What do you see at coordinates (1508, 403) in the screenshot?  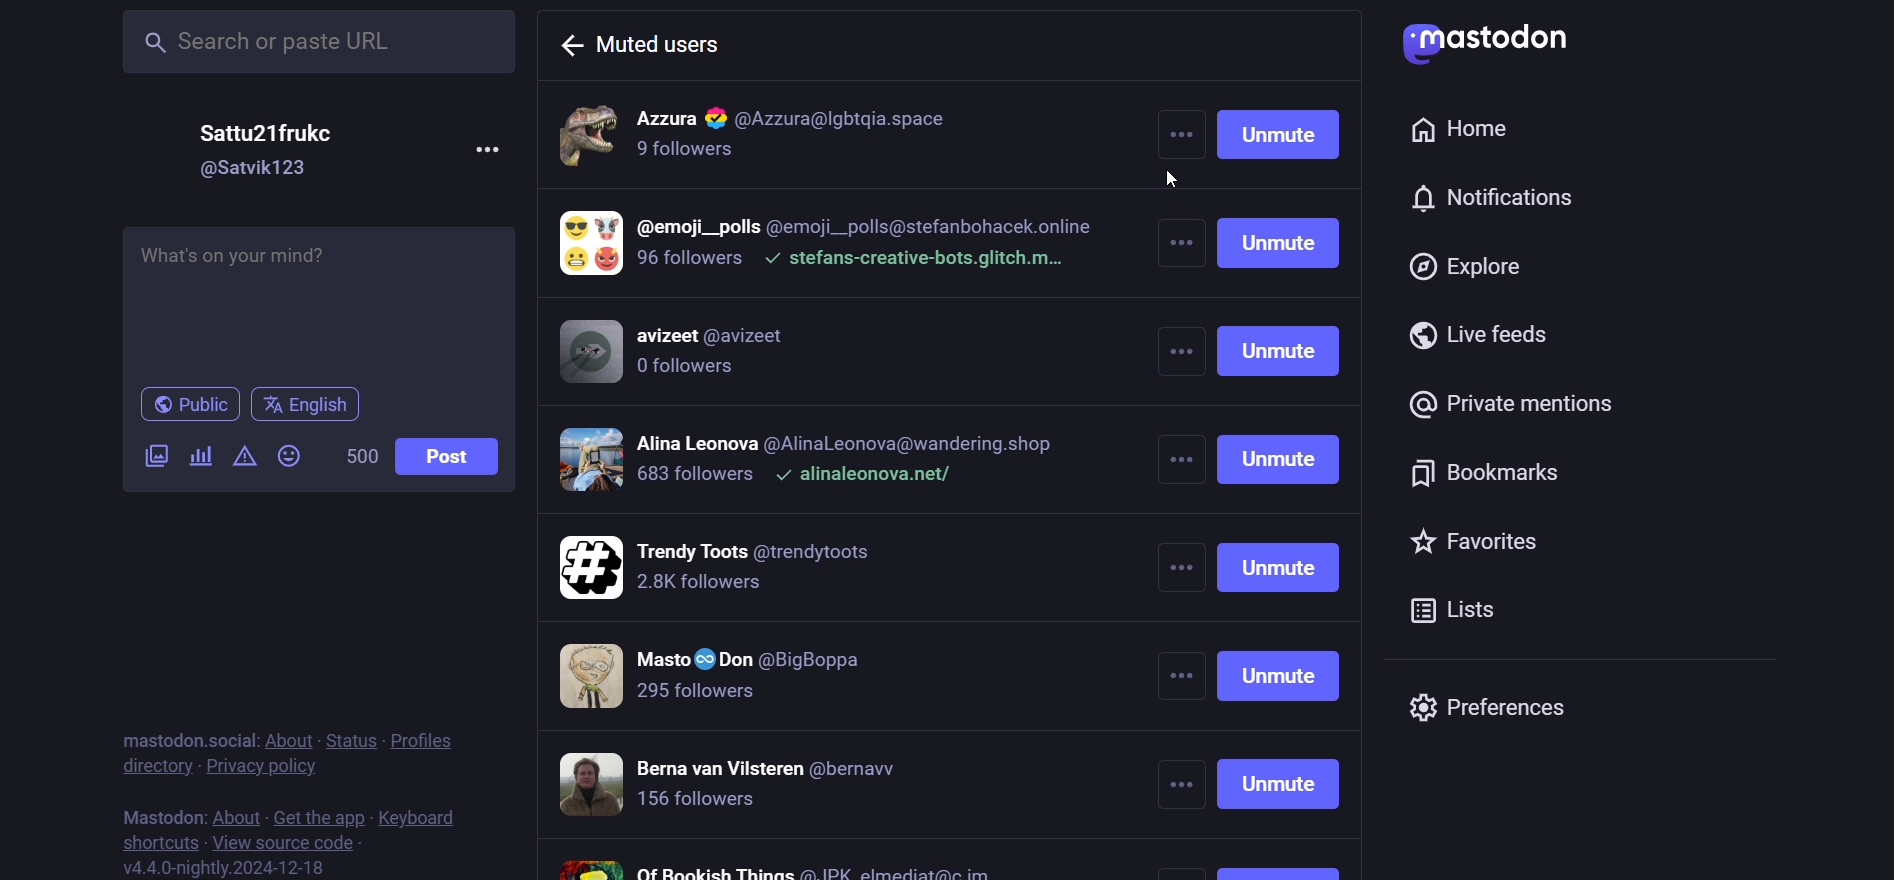 I see `private mention` at bounding box center [1508, 403].